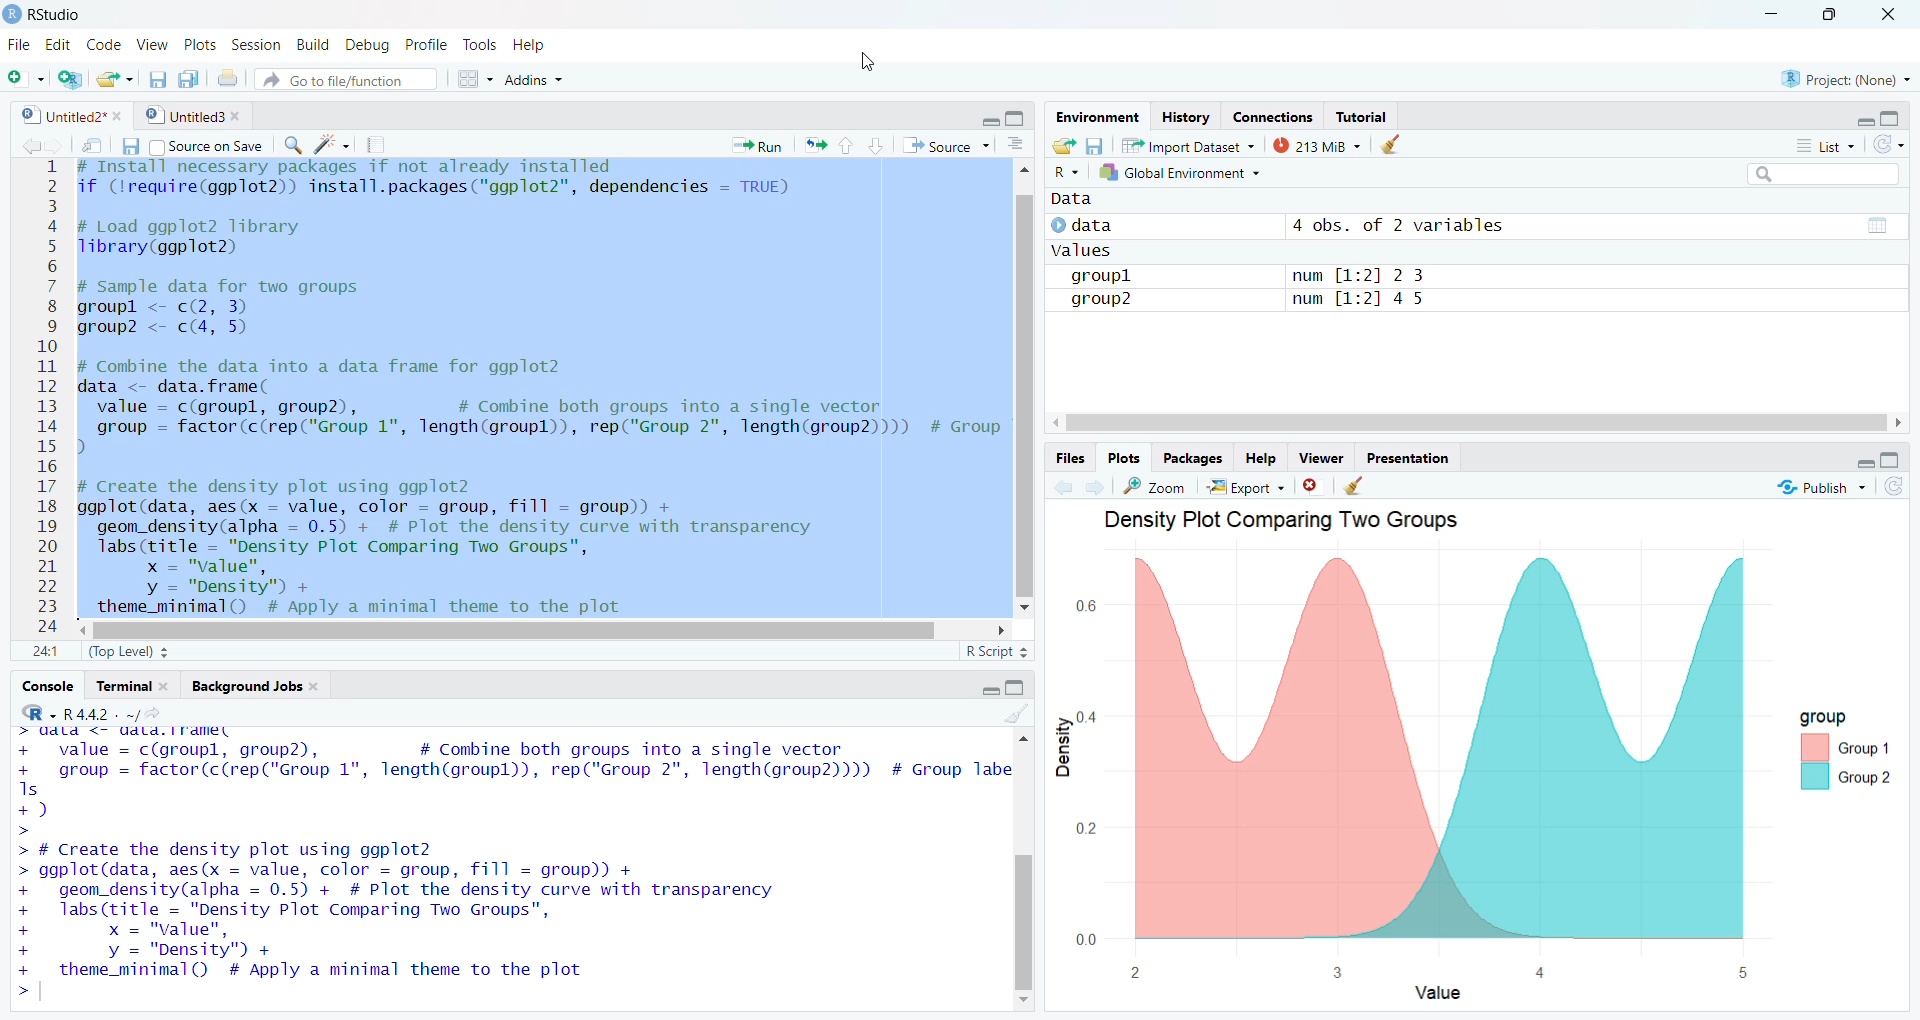  Describe the element at coordinates (1269, 114) in the screenshot. I see `connections` at that location.